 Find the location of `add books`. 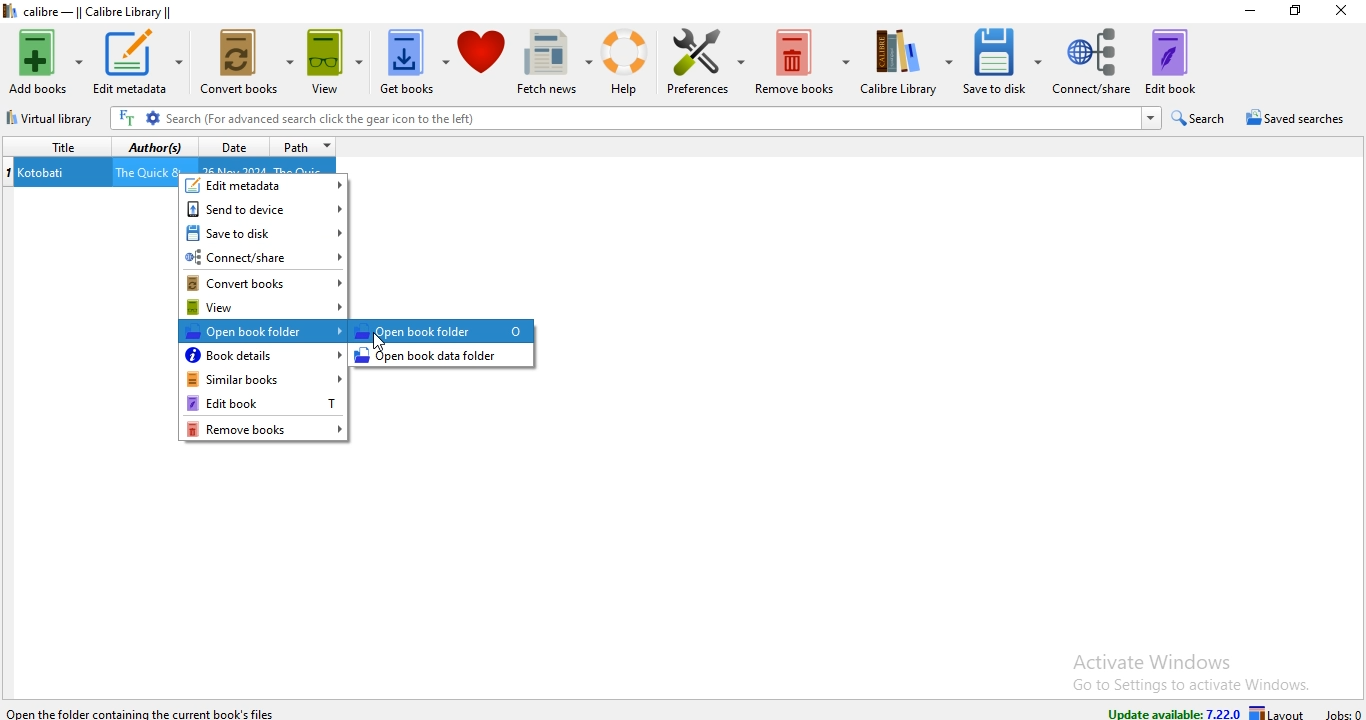

add books is located at coordinates (45, 62).